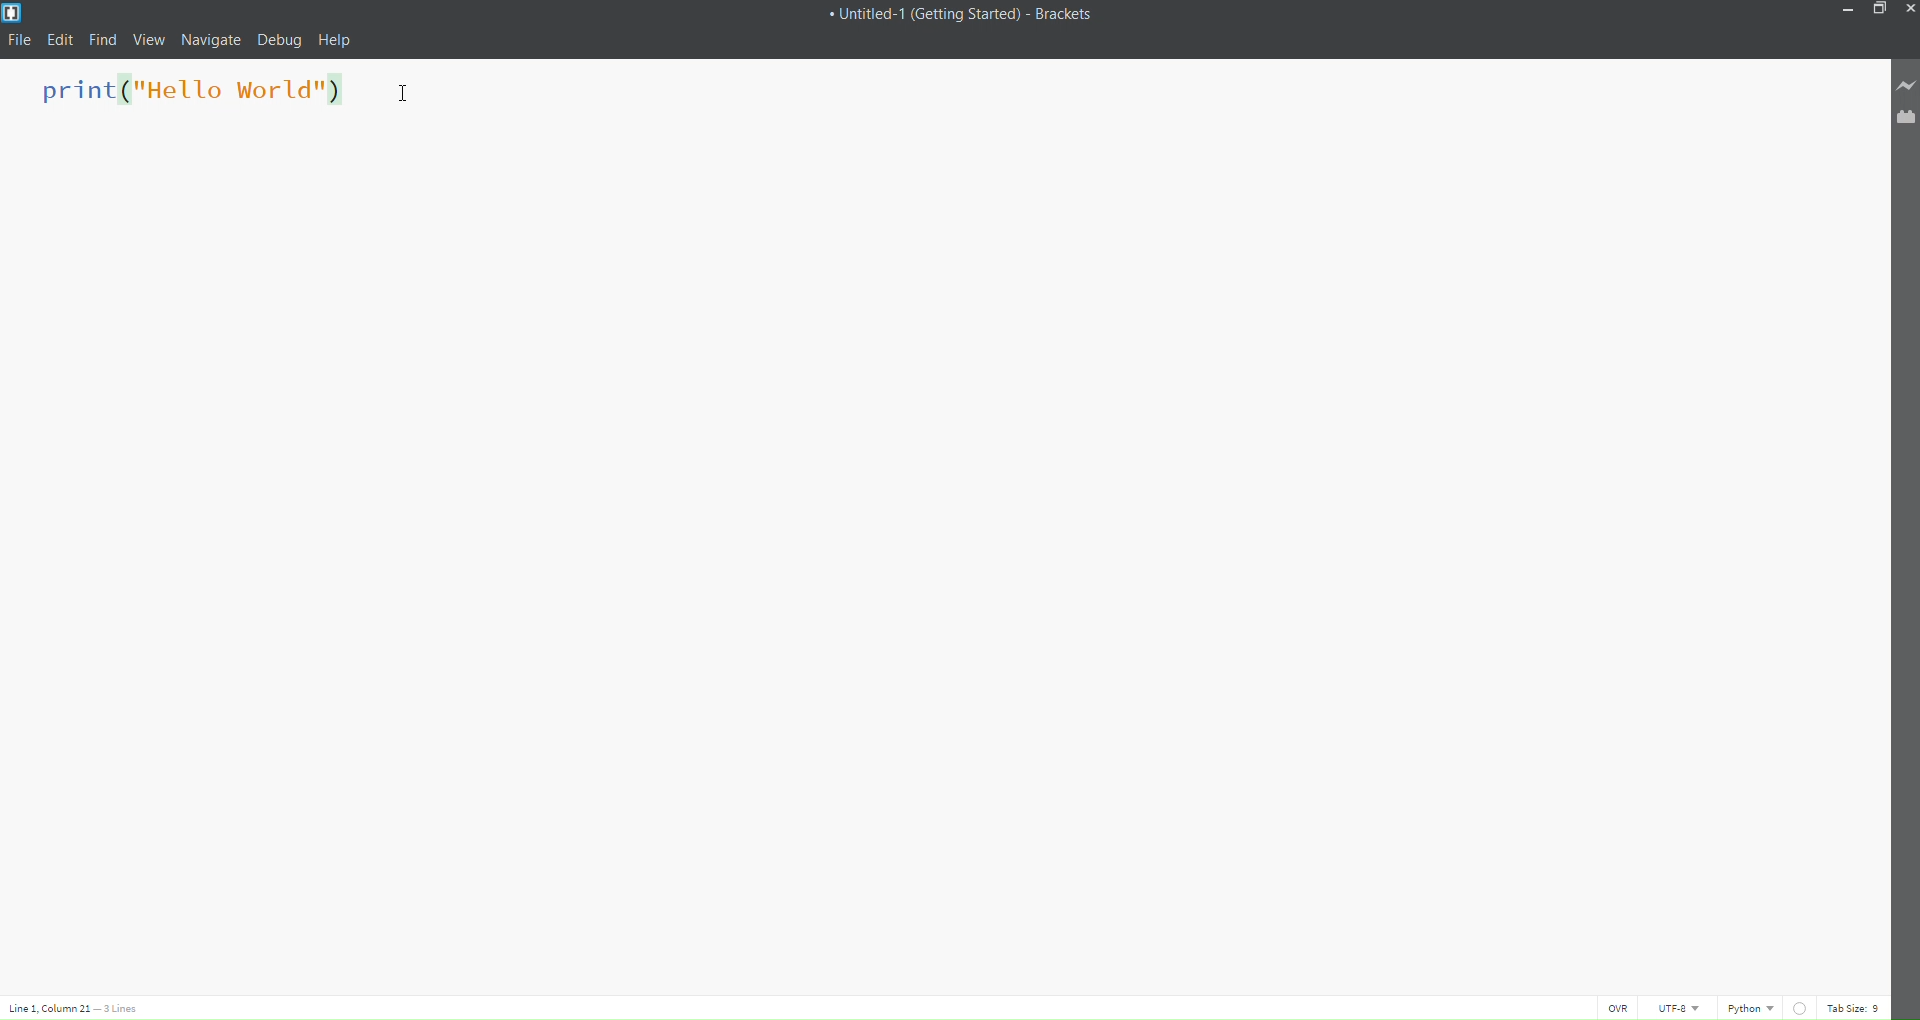  What do you see at coordinates (423, 91) in the screenshot?
I see `cursor` at bounding box center [423, 91].